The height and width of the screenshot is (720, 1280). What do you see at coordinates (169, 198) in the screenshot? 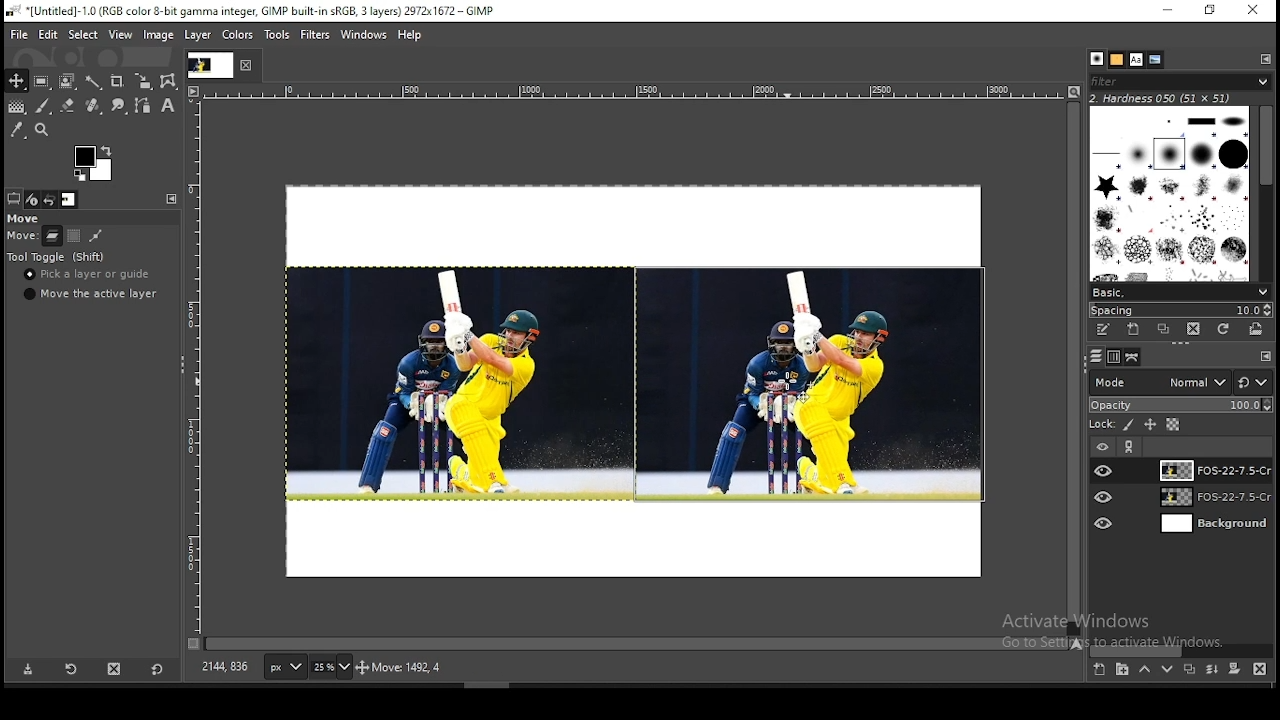
I see `tool` at bounding box center [169, 198].